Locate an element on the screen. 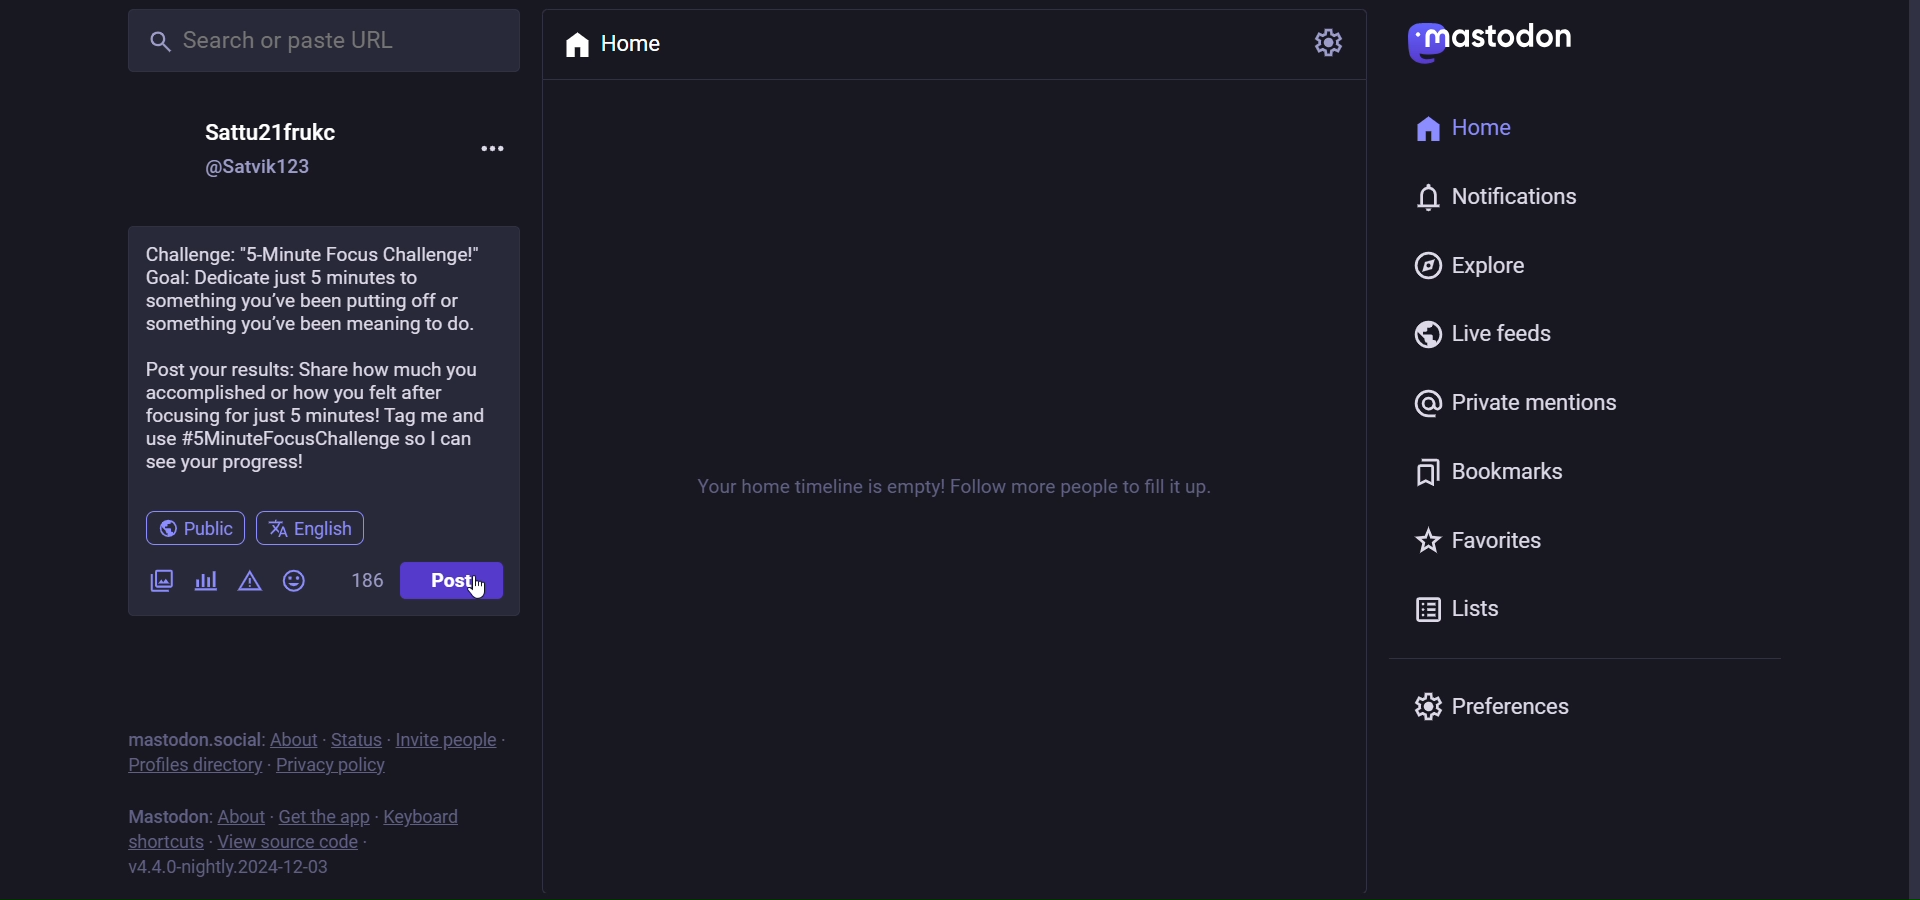 The image size is (1920, 900). favorites is located at coordinates (1487, 543).